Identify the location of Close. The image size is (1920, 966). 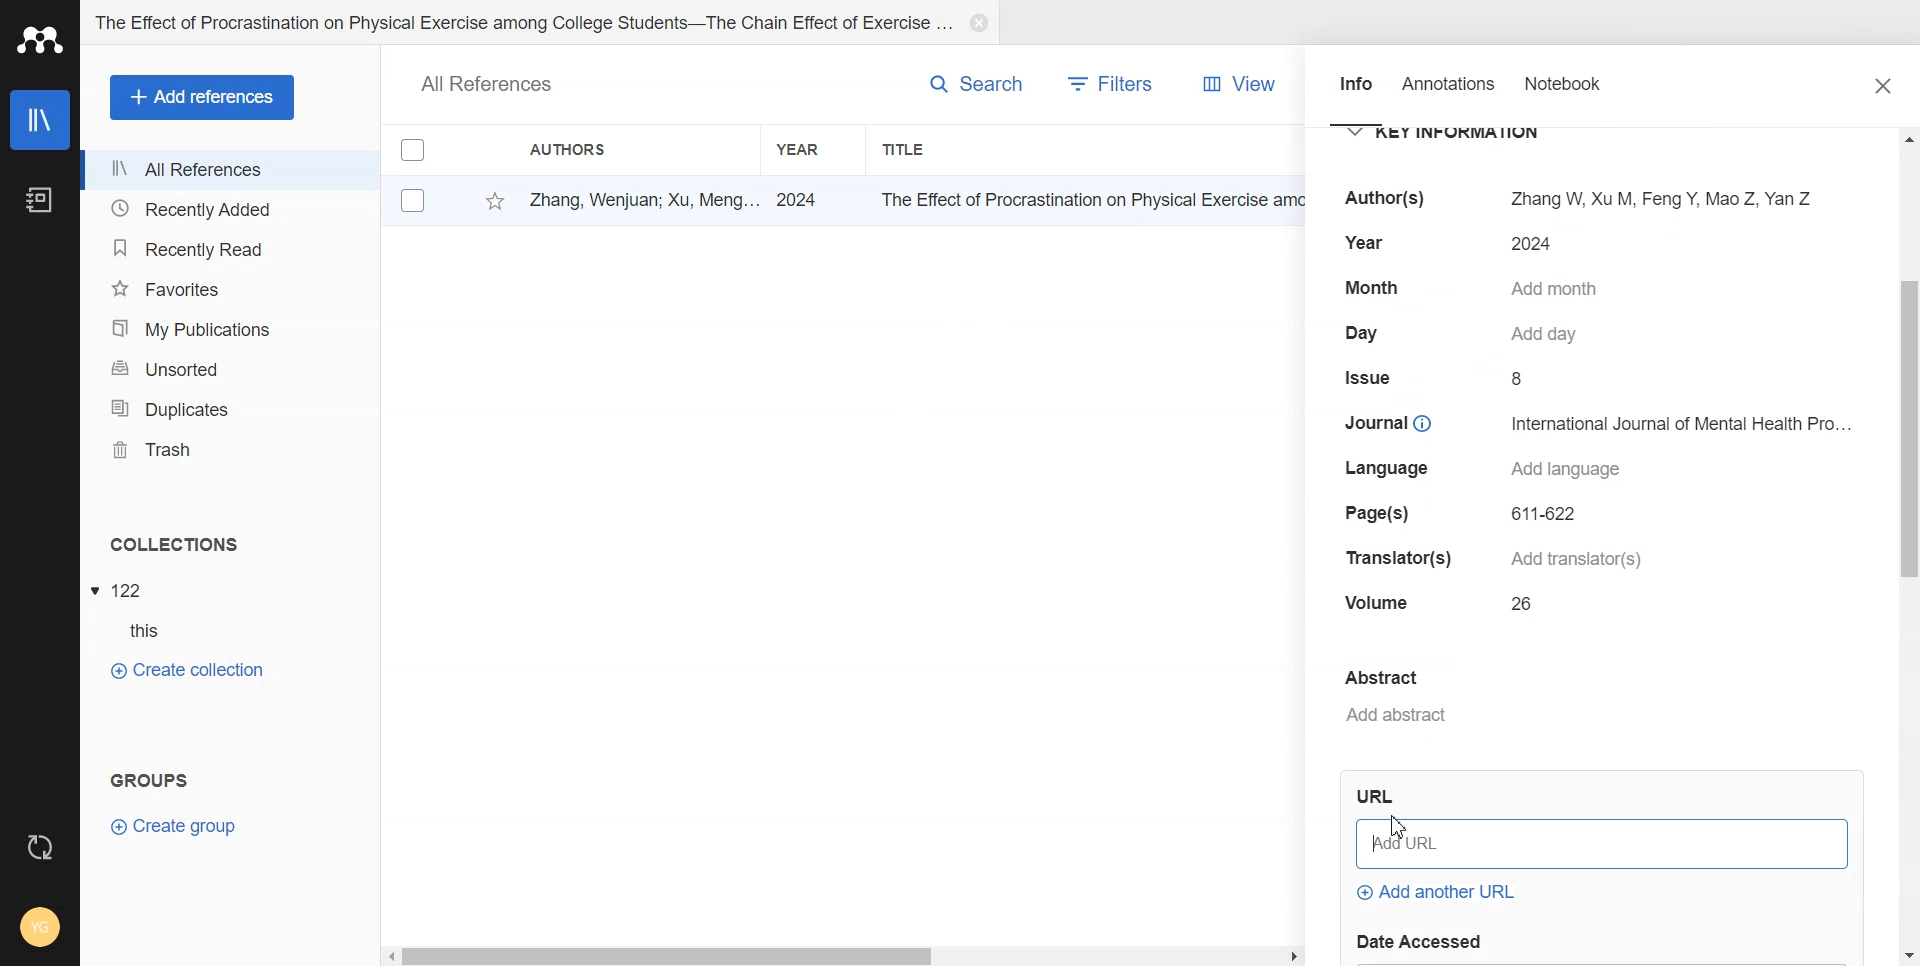
(1885, 86).